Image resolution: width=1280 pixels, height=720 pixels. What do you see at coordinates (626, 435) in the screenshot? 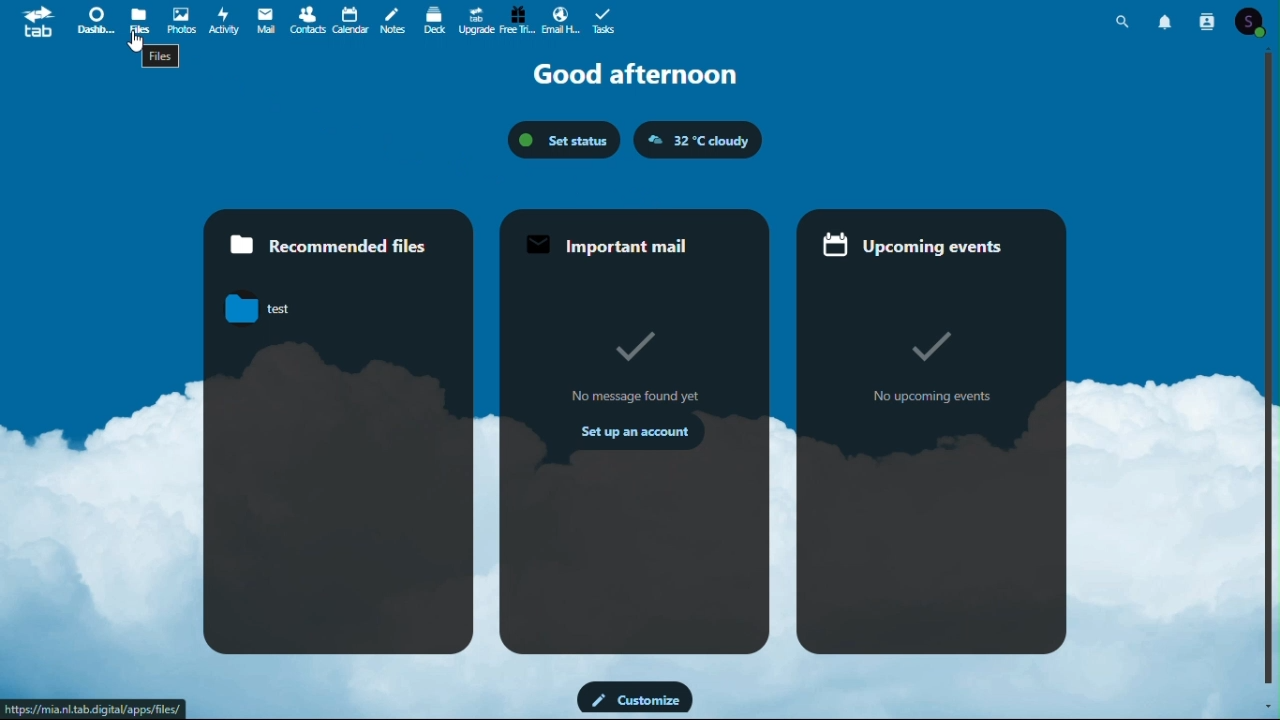
I see `Set up an account` at bounding box center [626, 435].